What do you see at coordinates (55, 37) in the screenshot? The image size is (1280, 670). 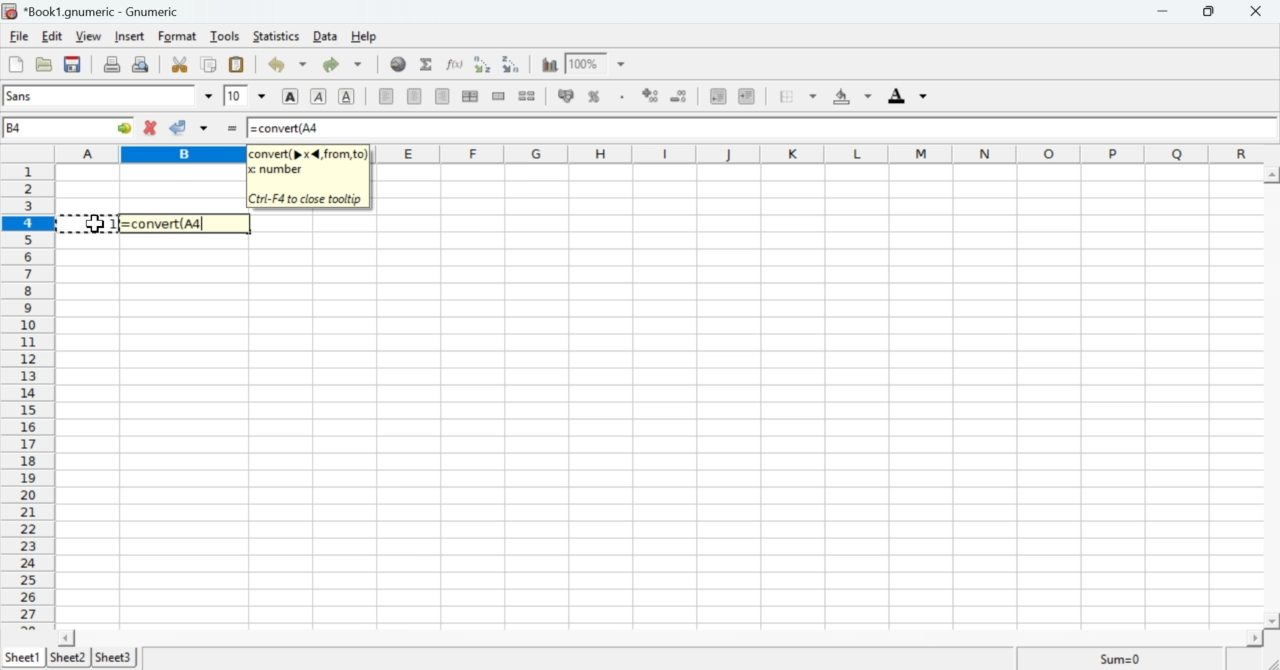 I see `Edit` at bounding box center [55, 37].